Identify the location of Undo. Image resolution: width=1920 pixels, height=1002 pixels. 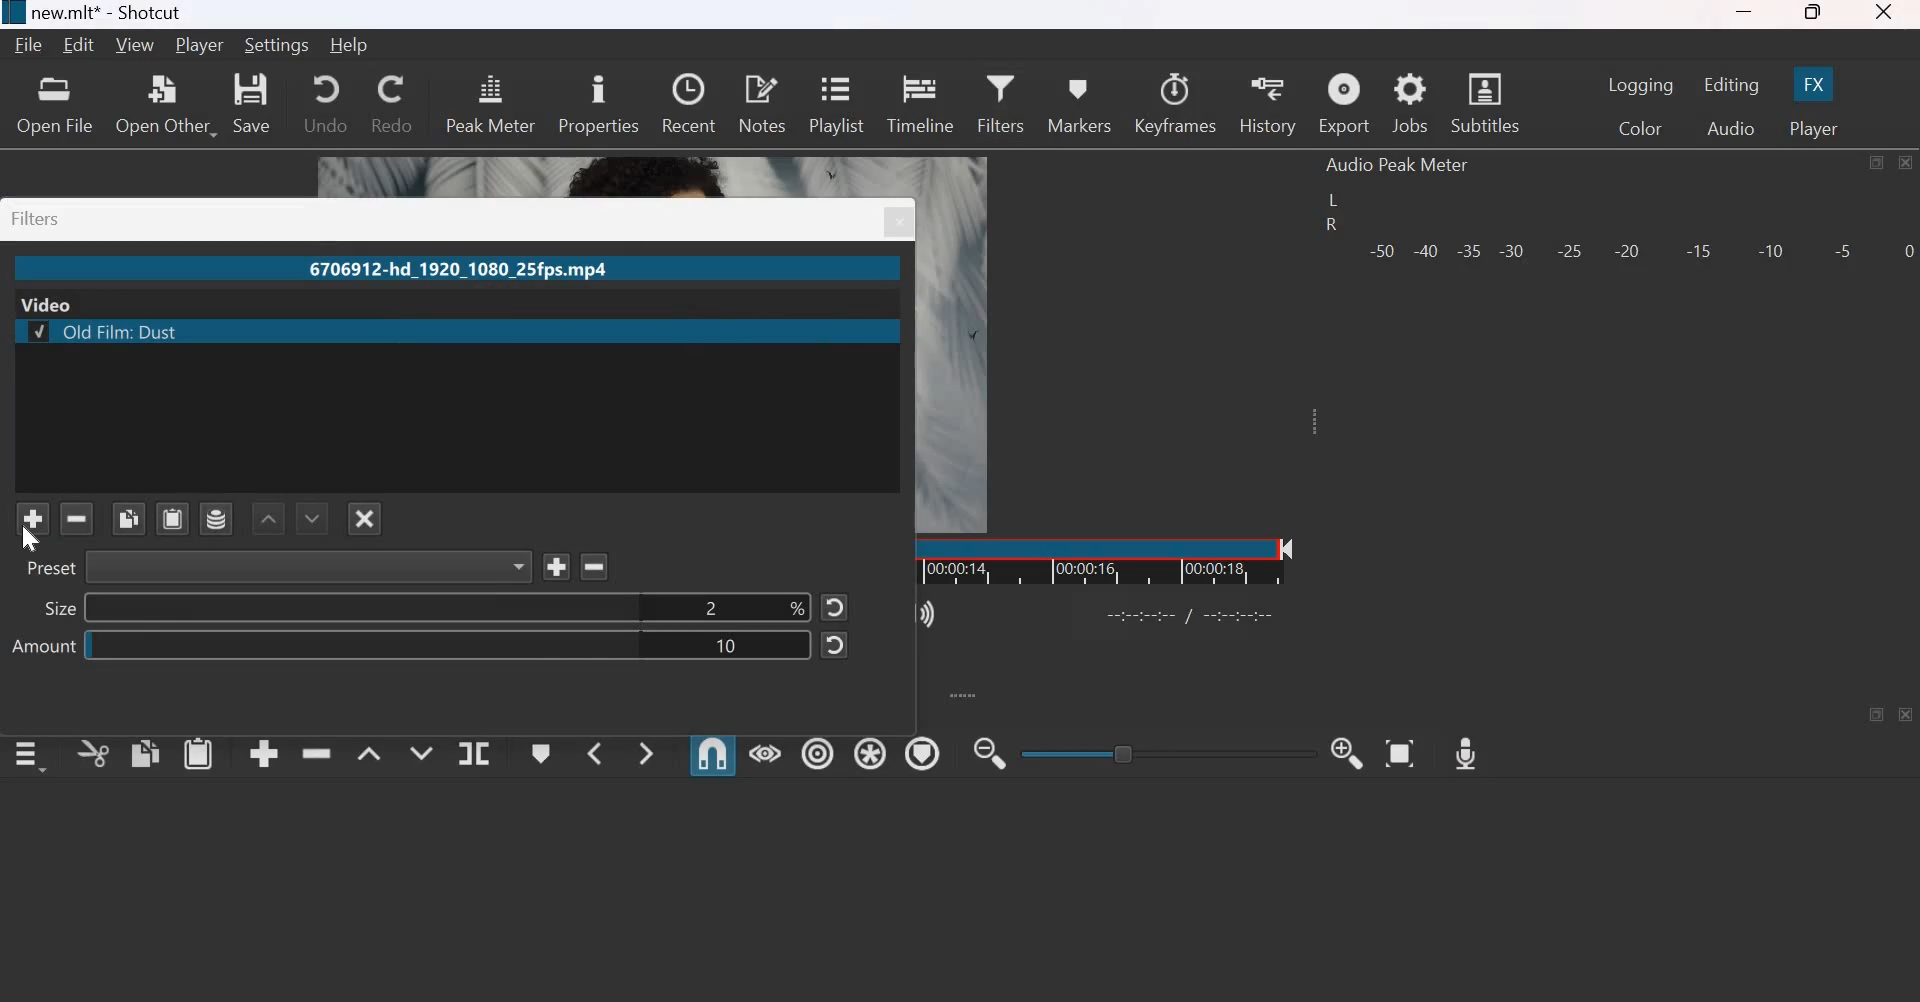
(322, 104).